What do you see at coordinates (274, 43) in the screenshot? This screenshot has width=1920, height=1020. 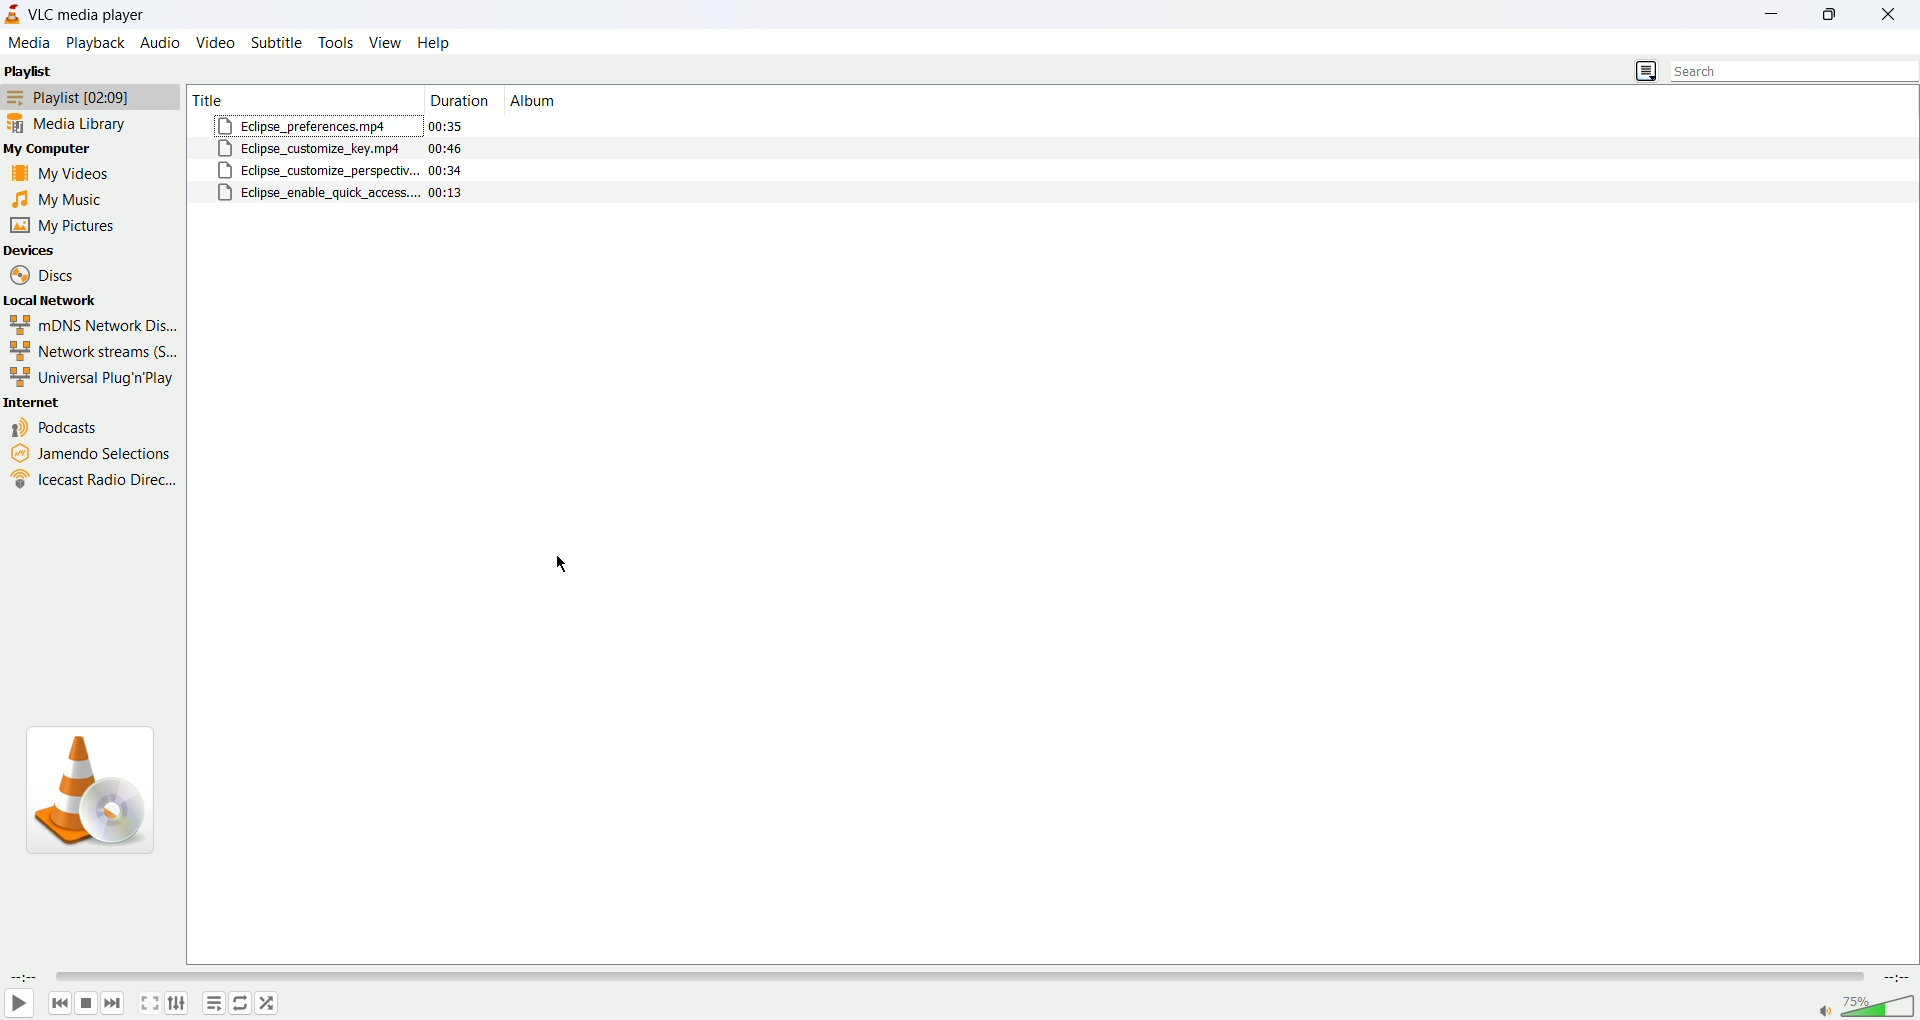 I see `subtitle` at bounding box center [274, 43].